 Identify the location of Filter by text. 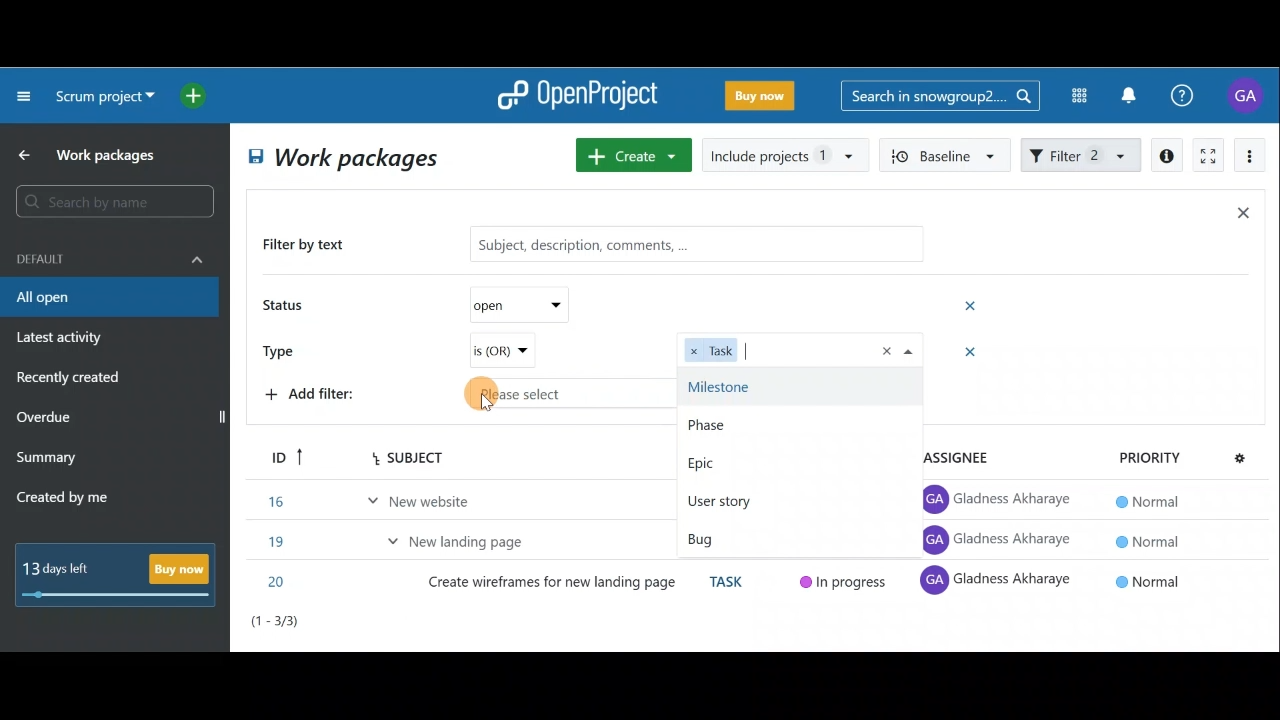
(312, 246).